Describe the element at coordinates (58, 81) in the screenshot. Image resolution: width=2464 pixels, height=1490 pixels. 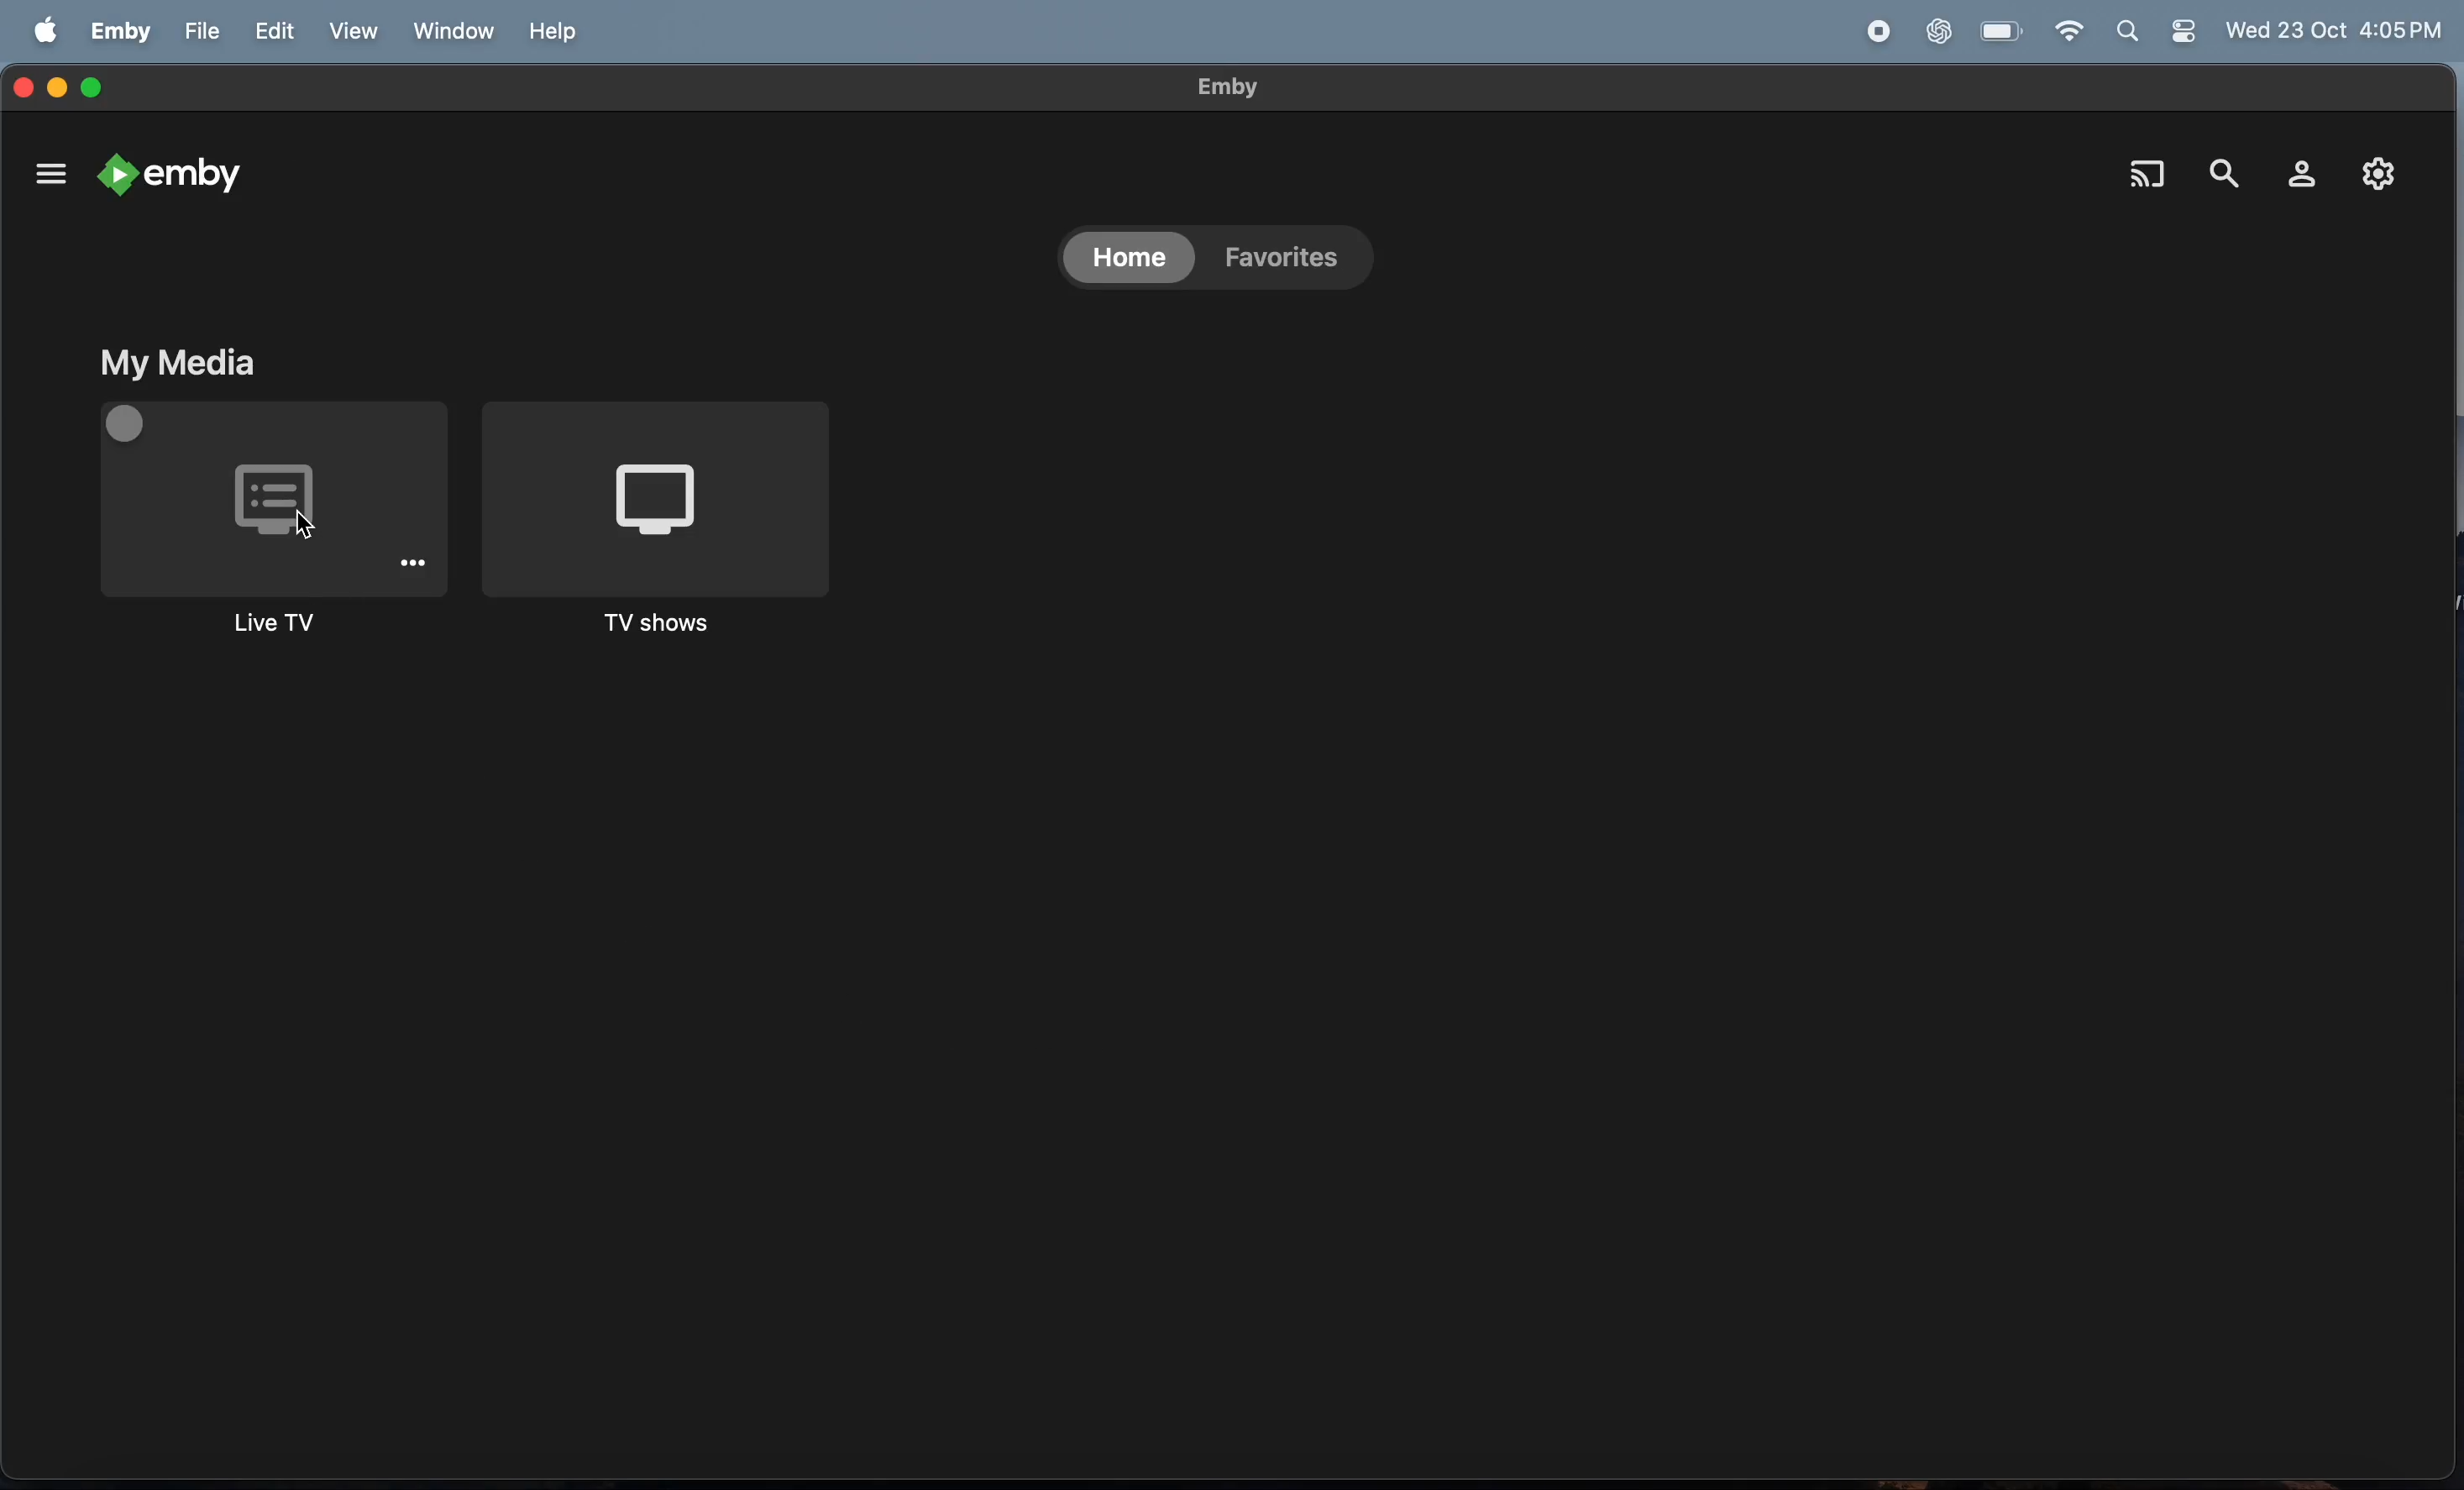
I see `minimize` at that location.